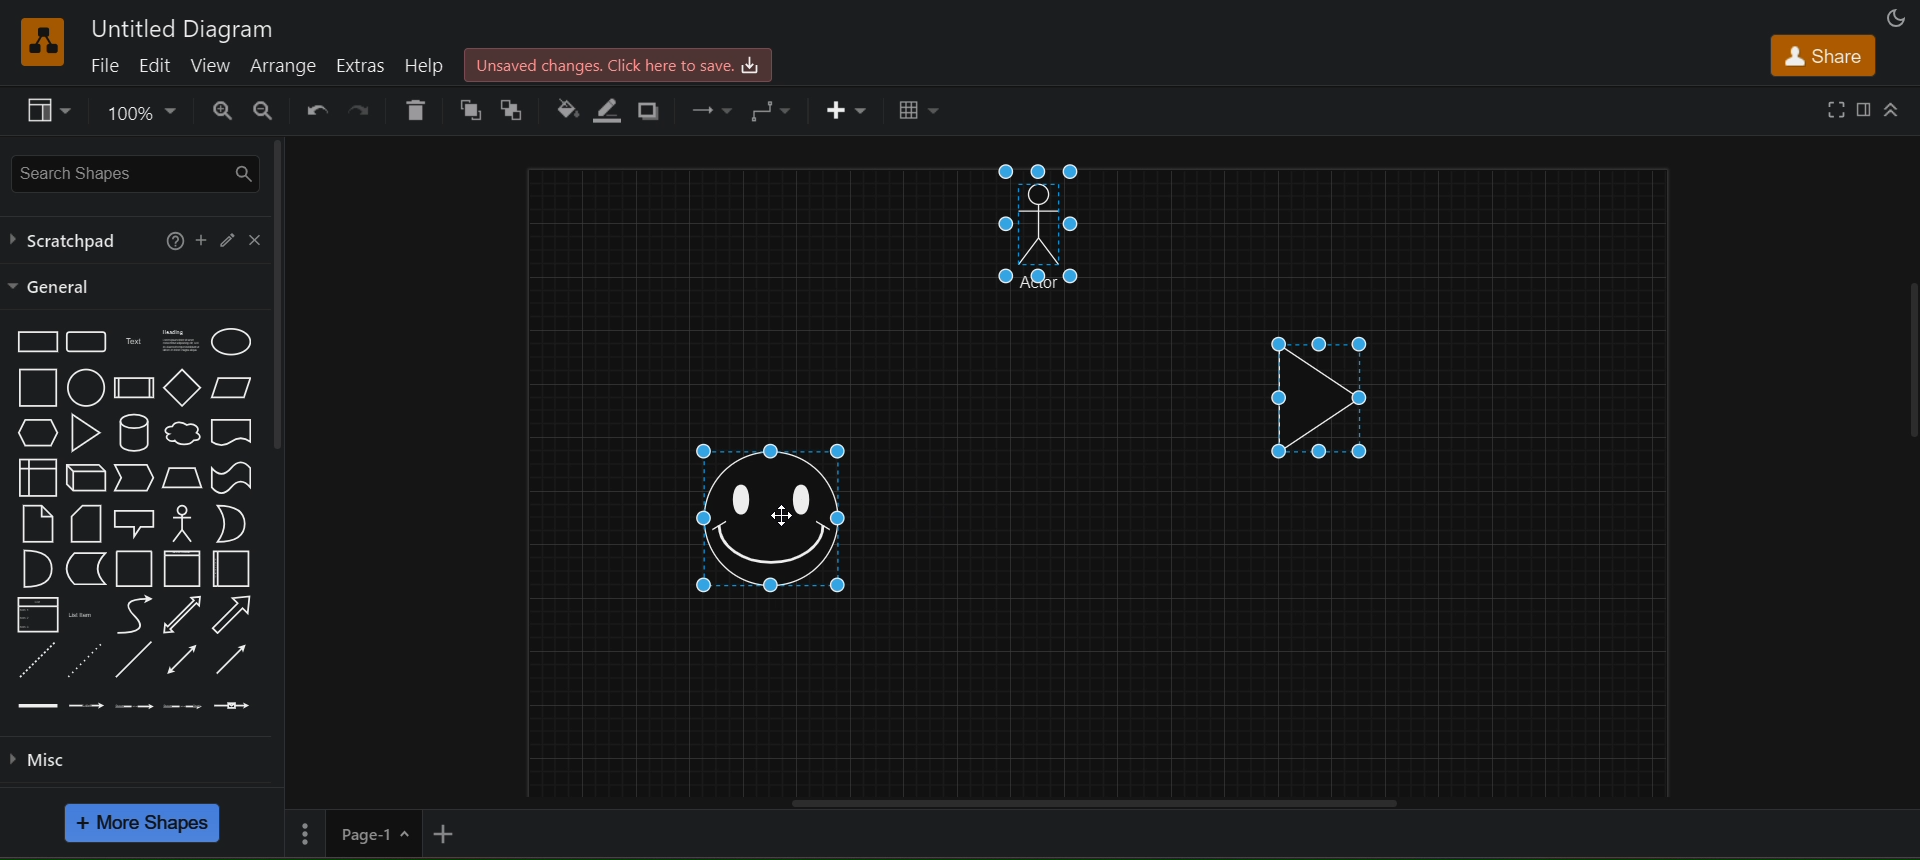 The image size is (1920, 860). Describe the element at coordinates (1894, 111) in the screenshot. I see `collapase/expand` at that location.